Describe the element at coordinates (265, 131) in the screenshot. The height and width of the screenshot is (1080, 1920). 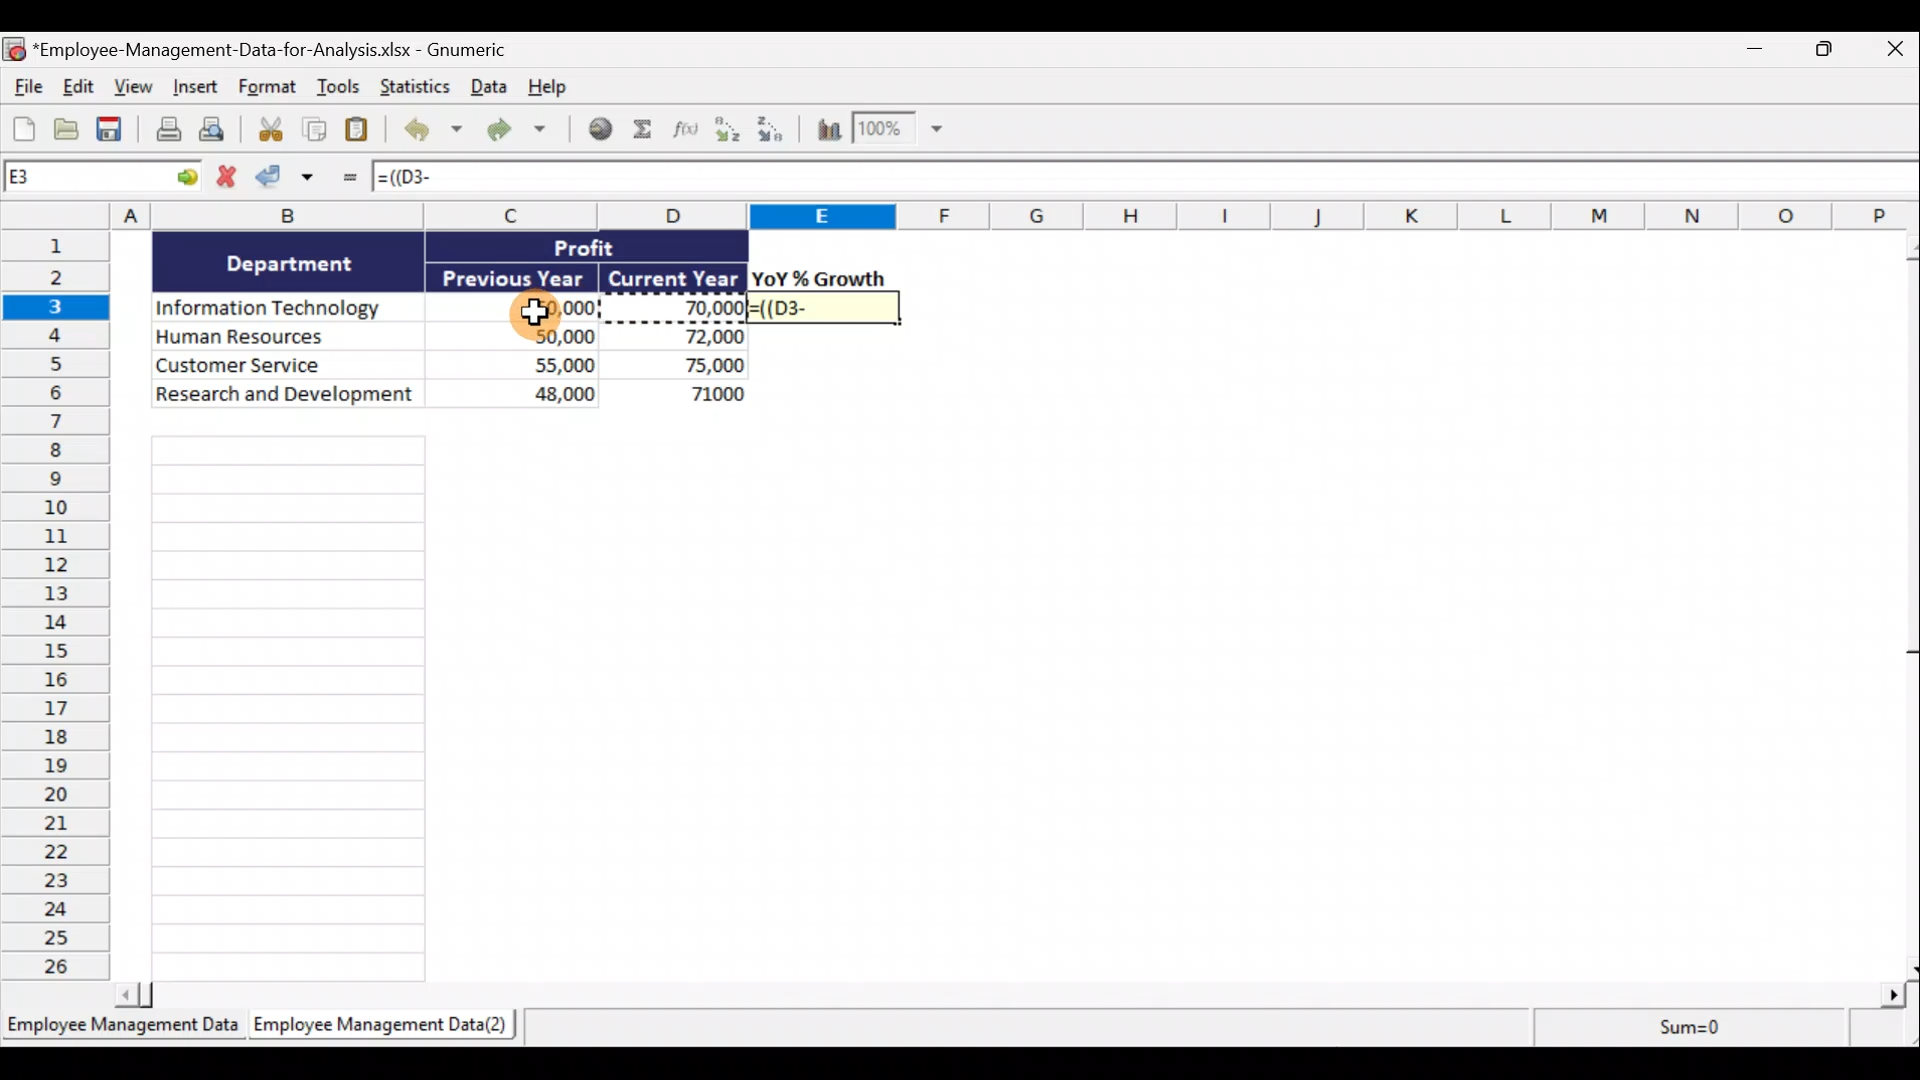
I see `Cut selection` at that location.